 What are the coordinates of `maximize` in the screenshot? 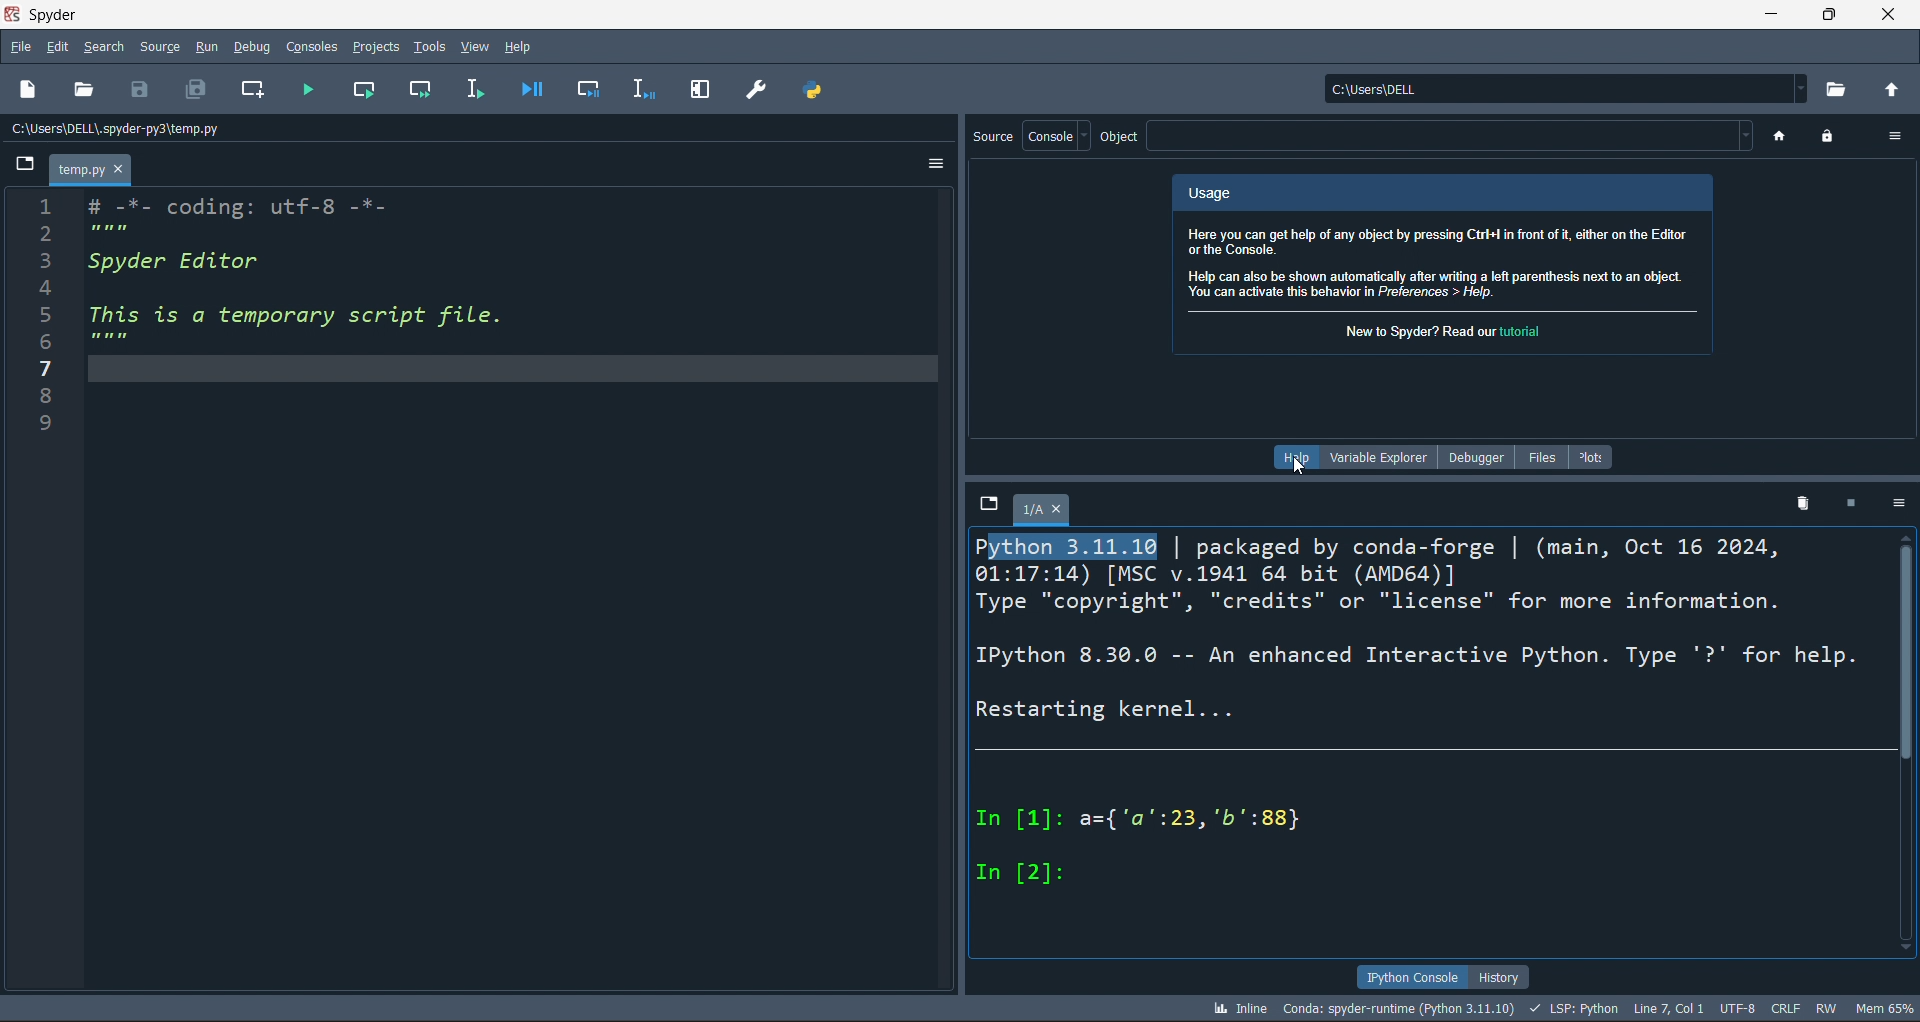 It's located at (1830, 15).